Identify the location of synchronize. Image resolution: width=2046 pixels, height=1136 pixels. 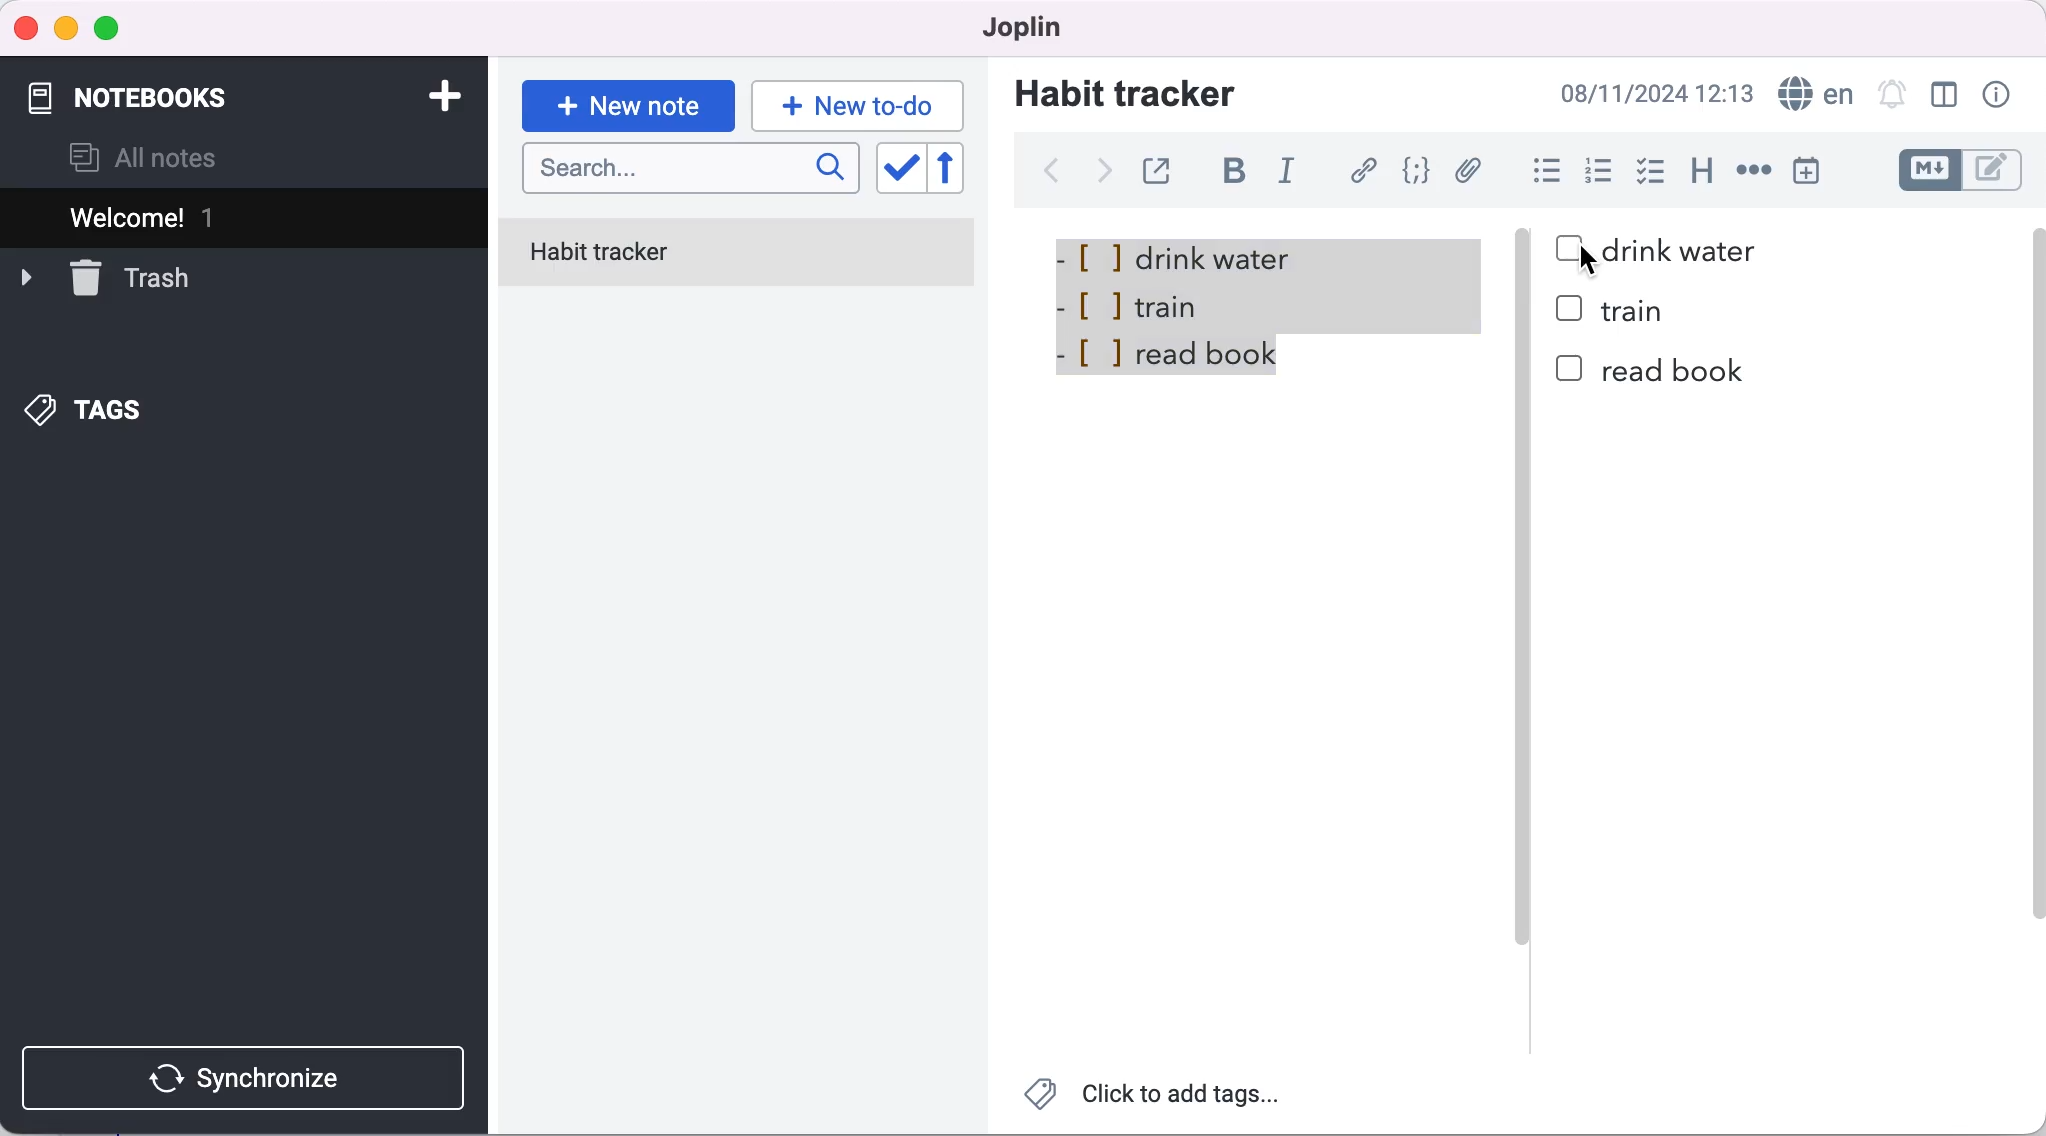
(248, 1078).